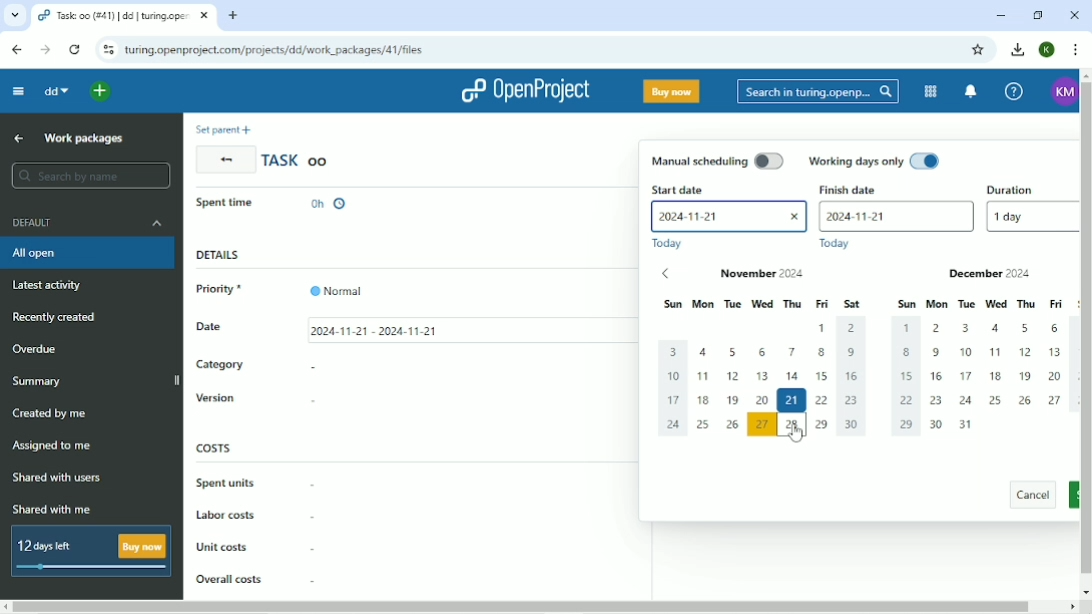  What do you see at coordinates (394, 329) in the screenshot?
I see `2024-11-21 - 2024-11-21` at bounding box center [394, 329].